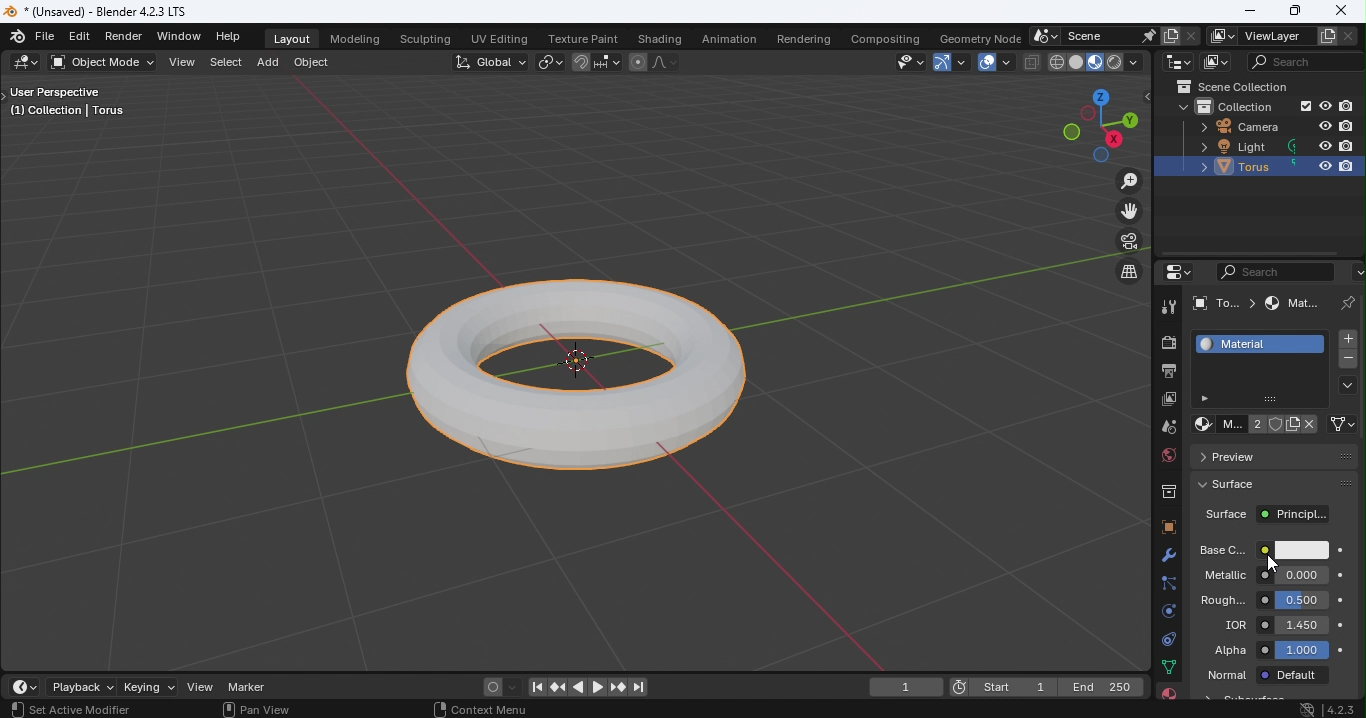  What do you see at coordinates (1274, 485) in the screenshot?
I see `Surface` at bounding box center [1274, 485].